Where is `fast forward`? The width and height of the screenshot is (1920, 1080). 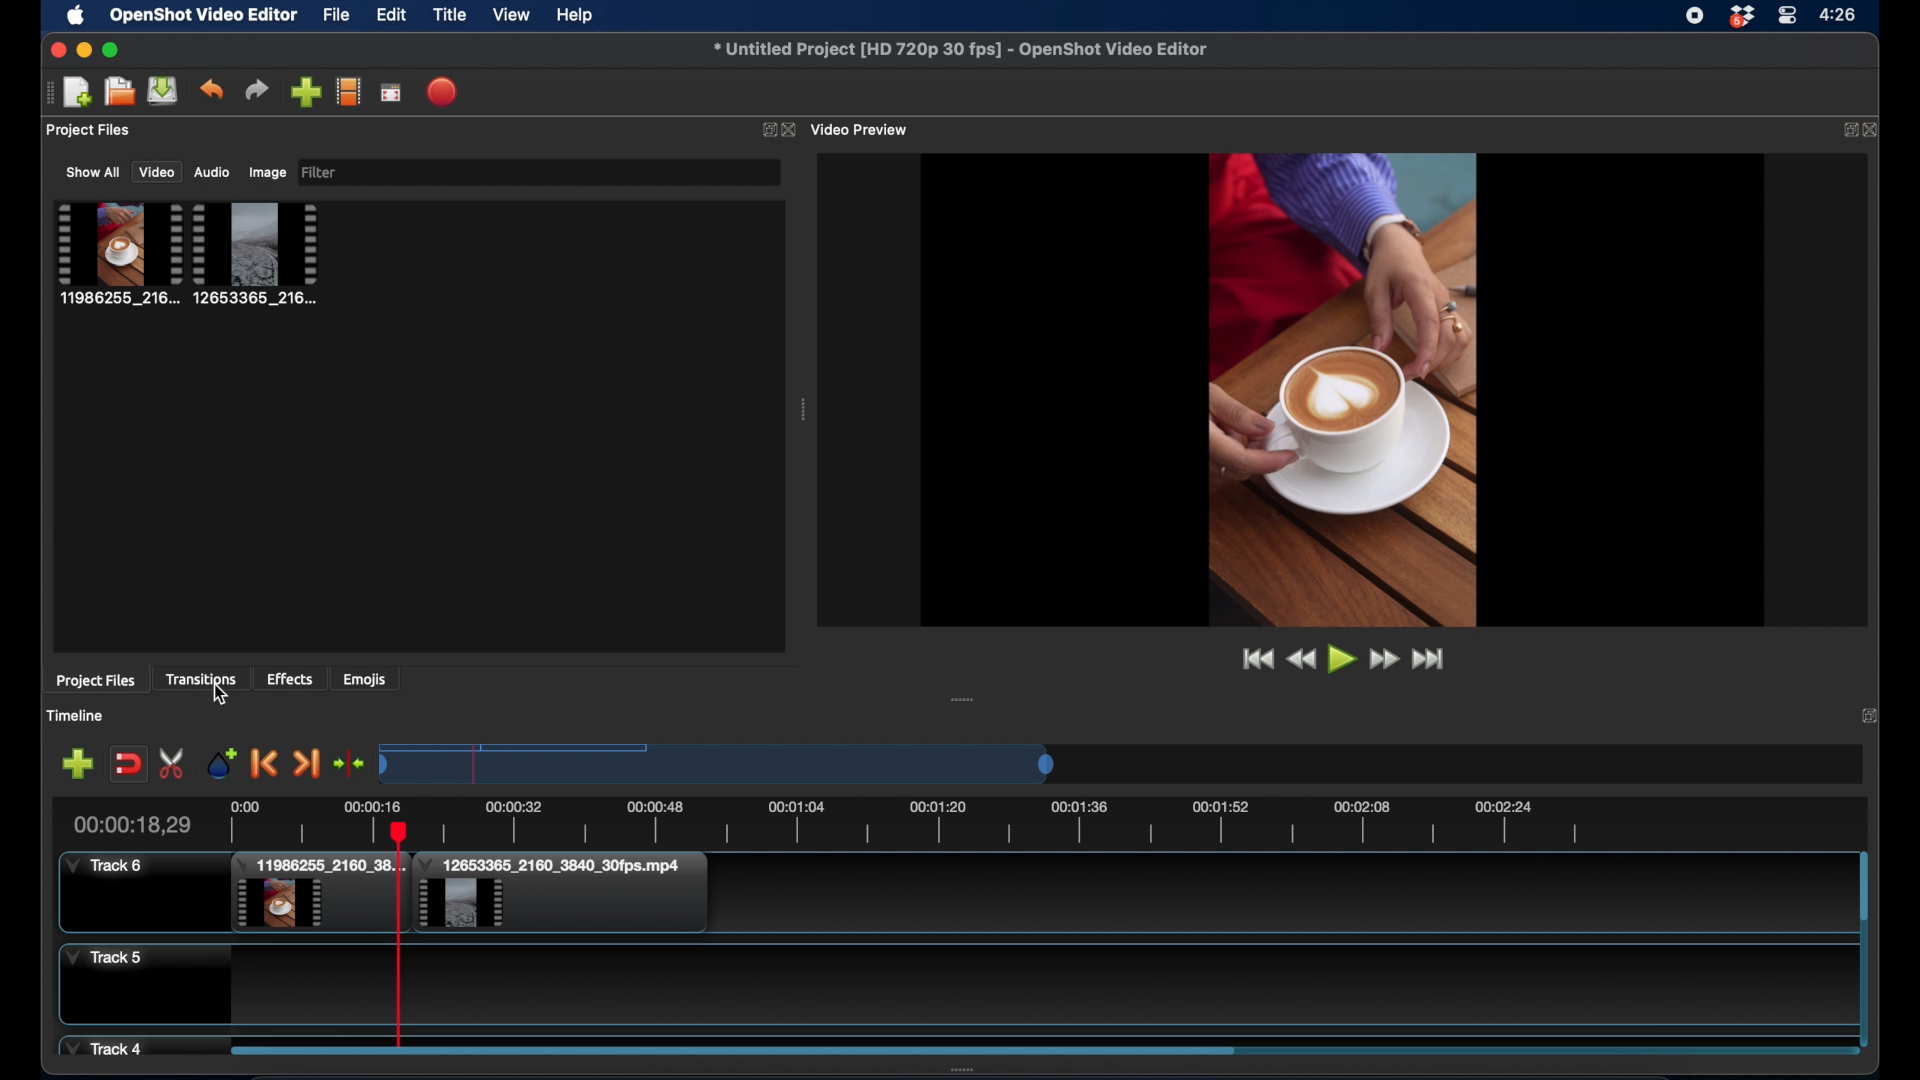 fast forward is located at coordinates (1383, 659).